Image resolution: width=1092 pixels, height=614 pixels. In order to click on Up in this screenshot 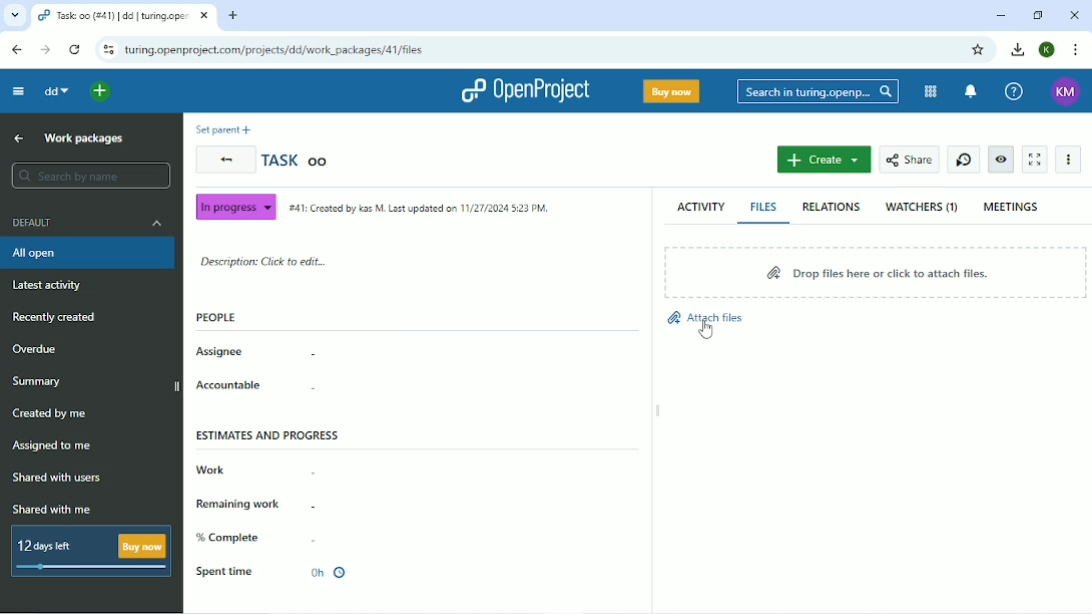, I will do `click(18, 139)`.